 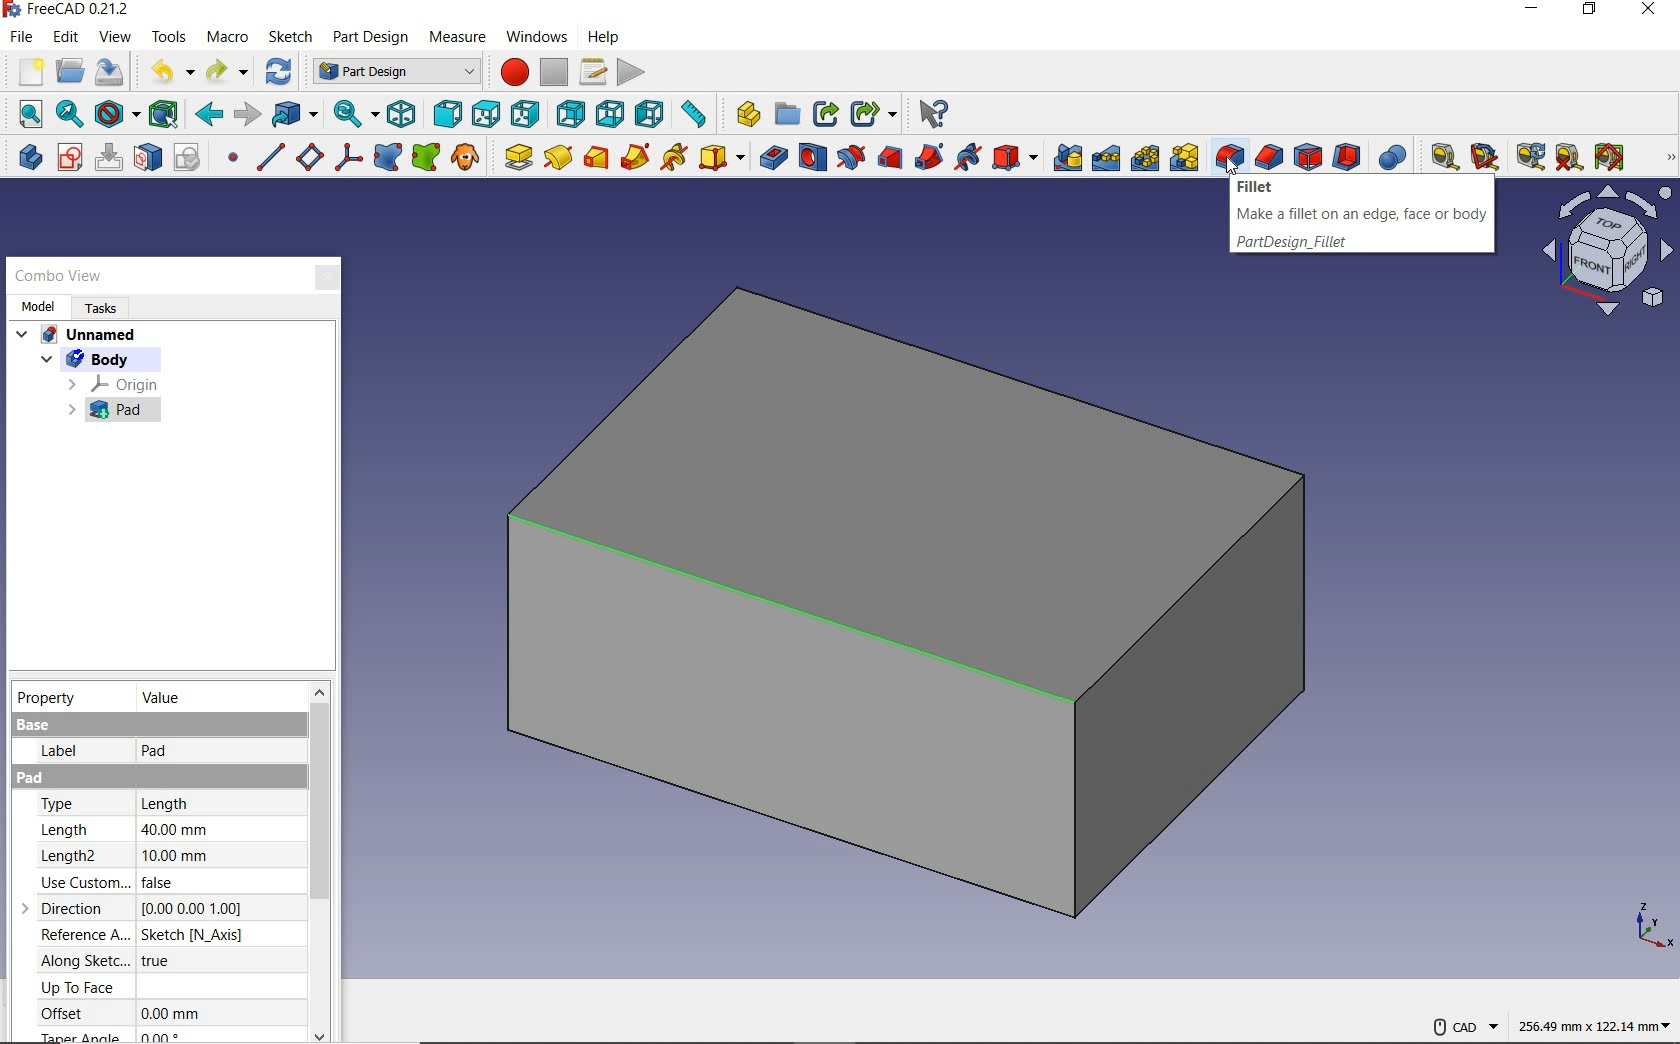 I want to click on Boolean operation, so click(x=1395, y=157).